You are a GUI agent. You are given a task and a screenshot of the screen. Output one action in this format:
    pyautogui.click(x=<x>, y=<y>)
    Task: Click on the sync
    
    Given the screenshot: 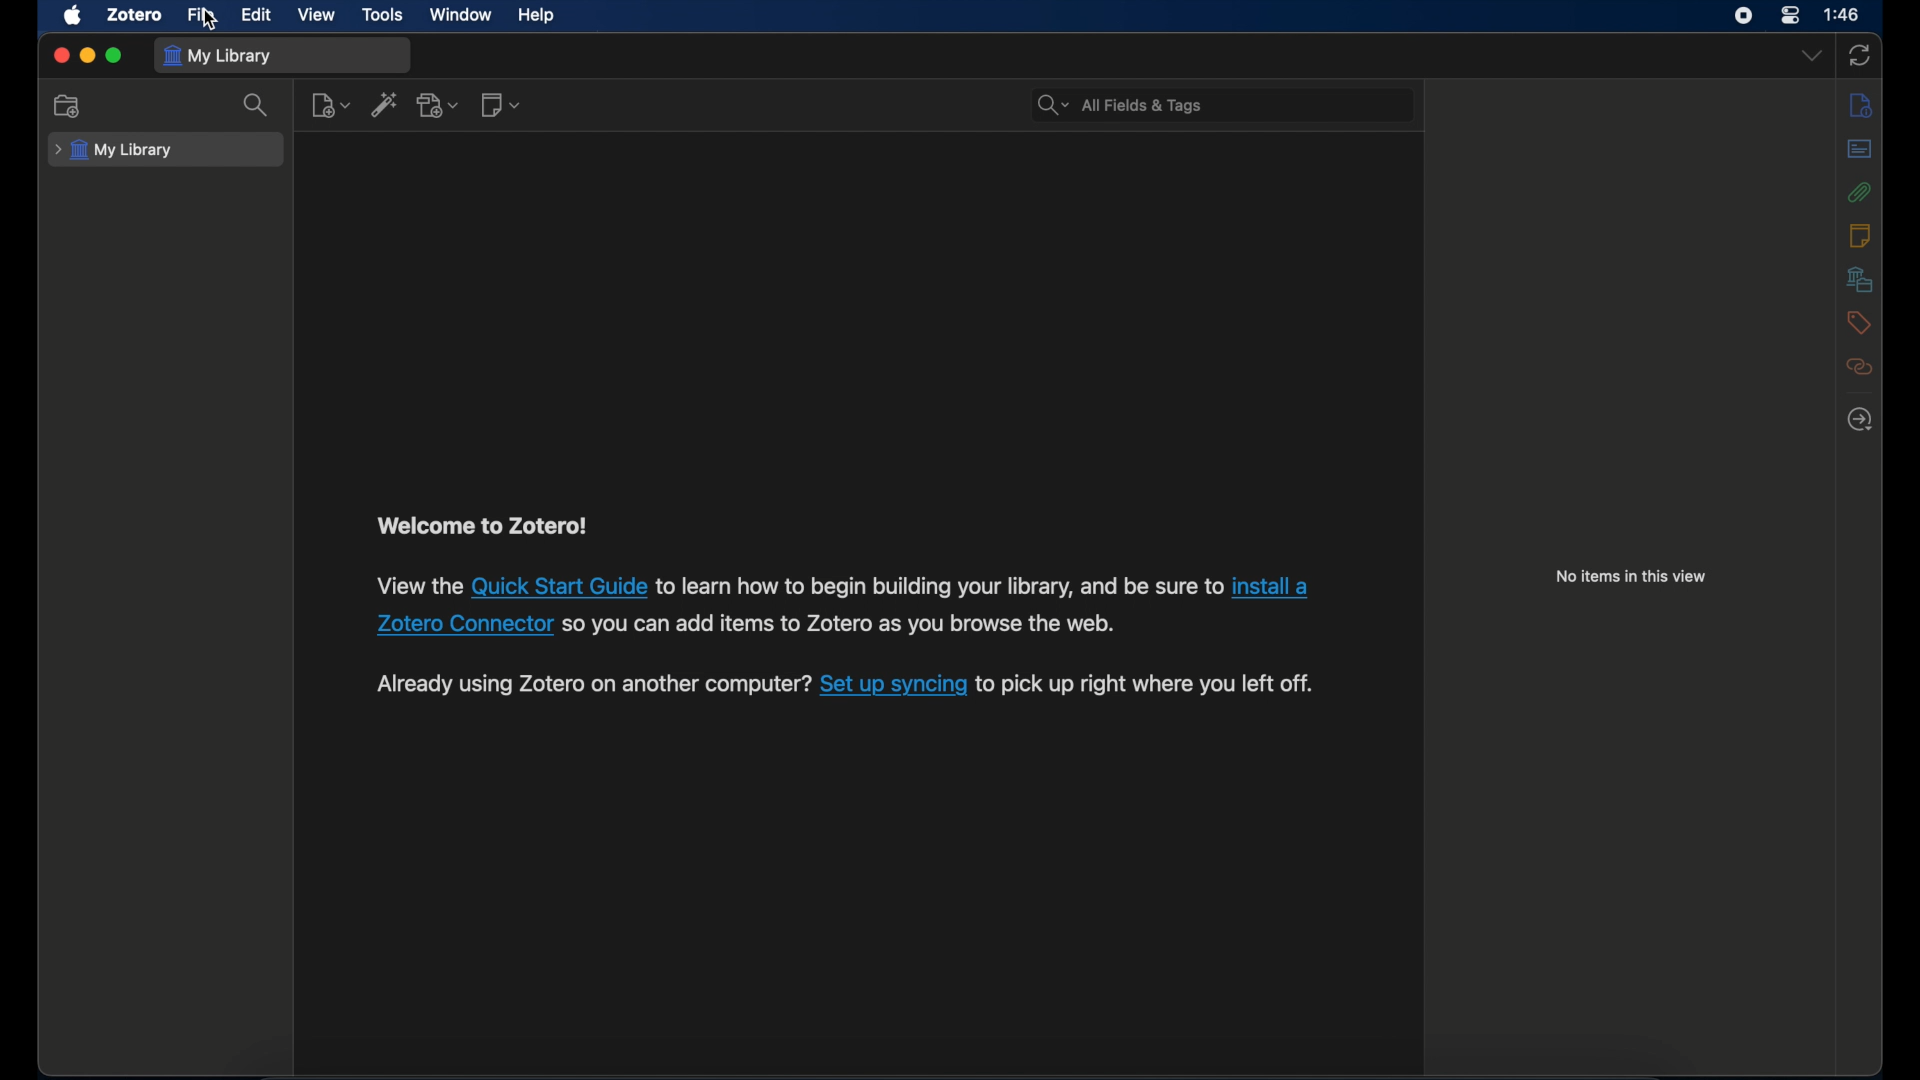 What is the action you would take?
    pyautogui.click(x=1861, y=55)
    